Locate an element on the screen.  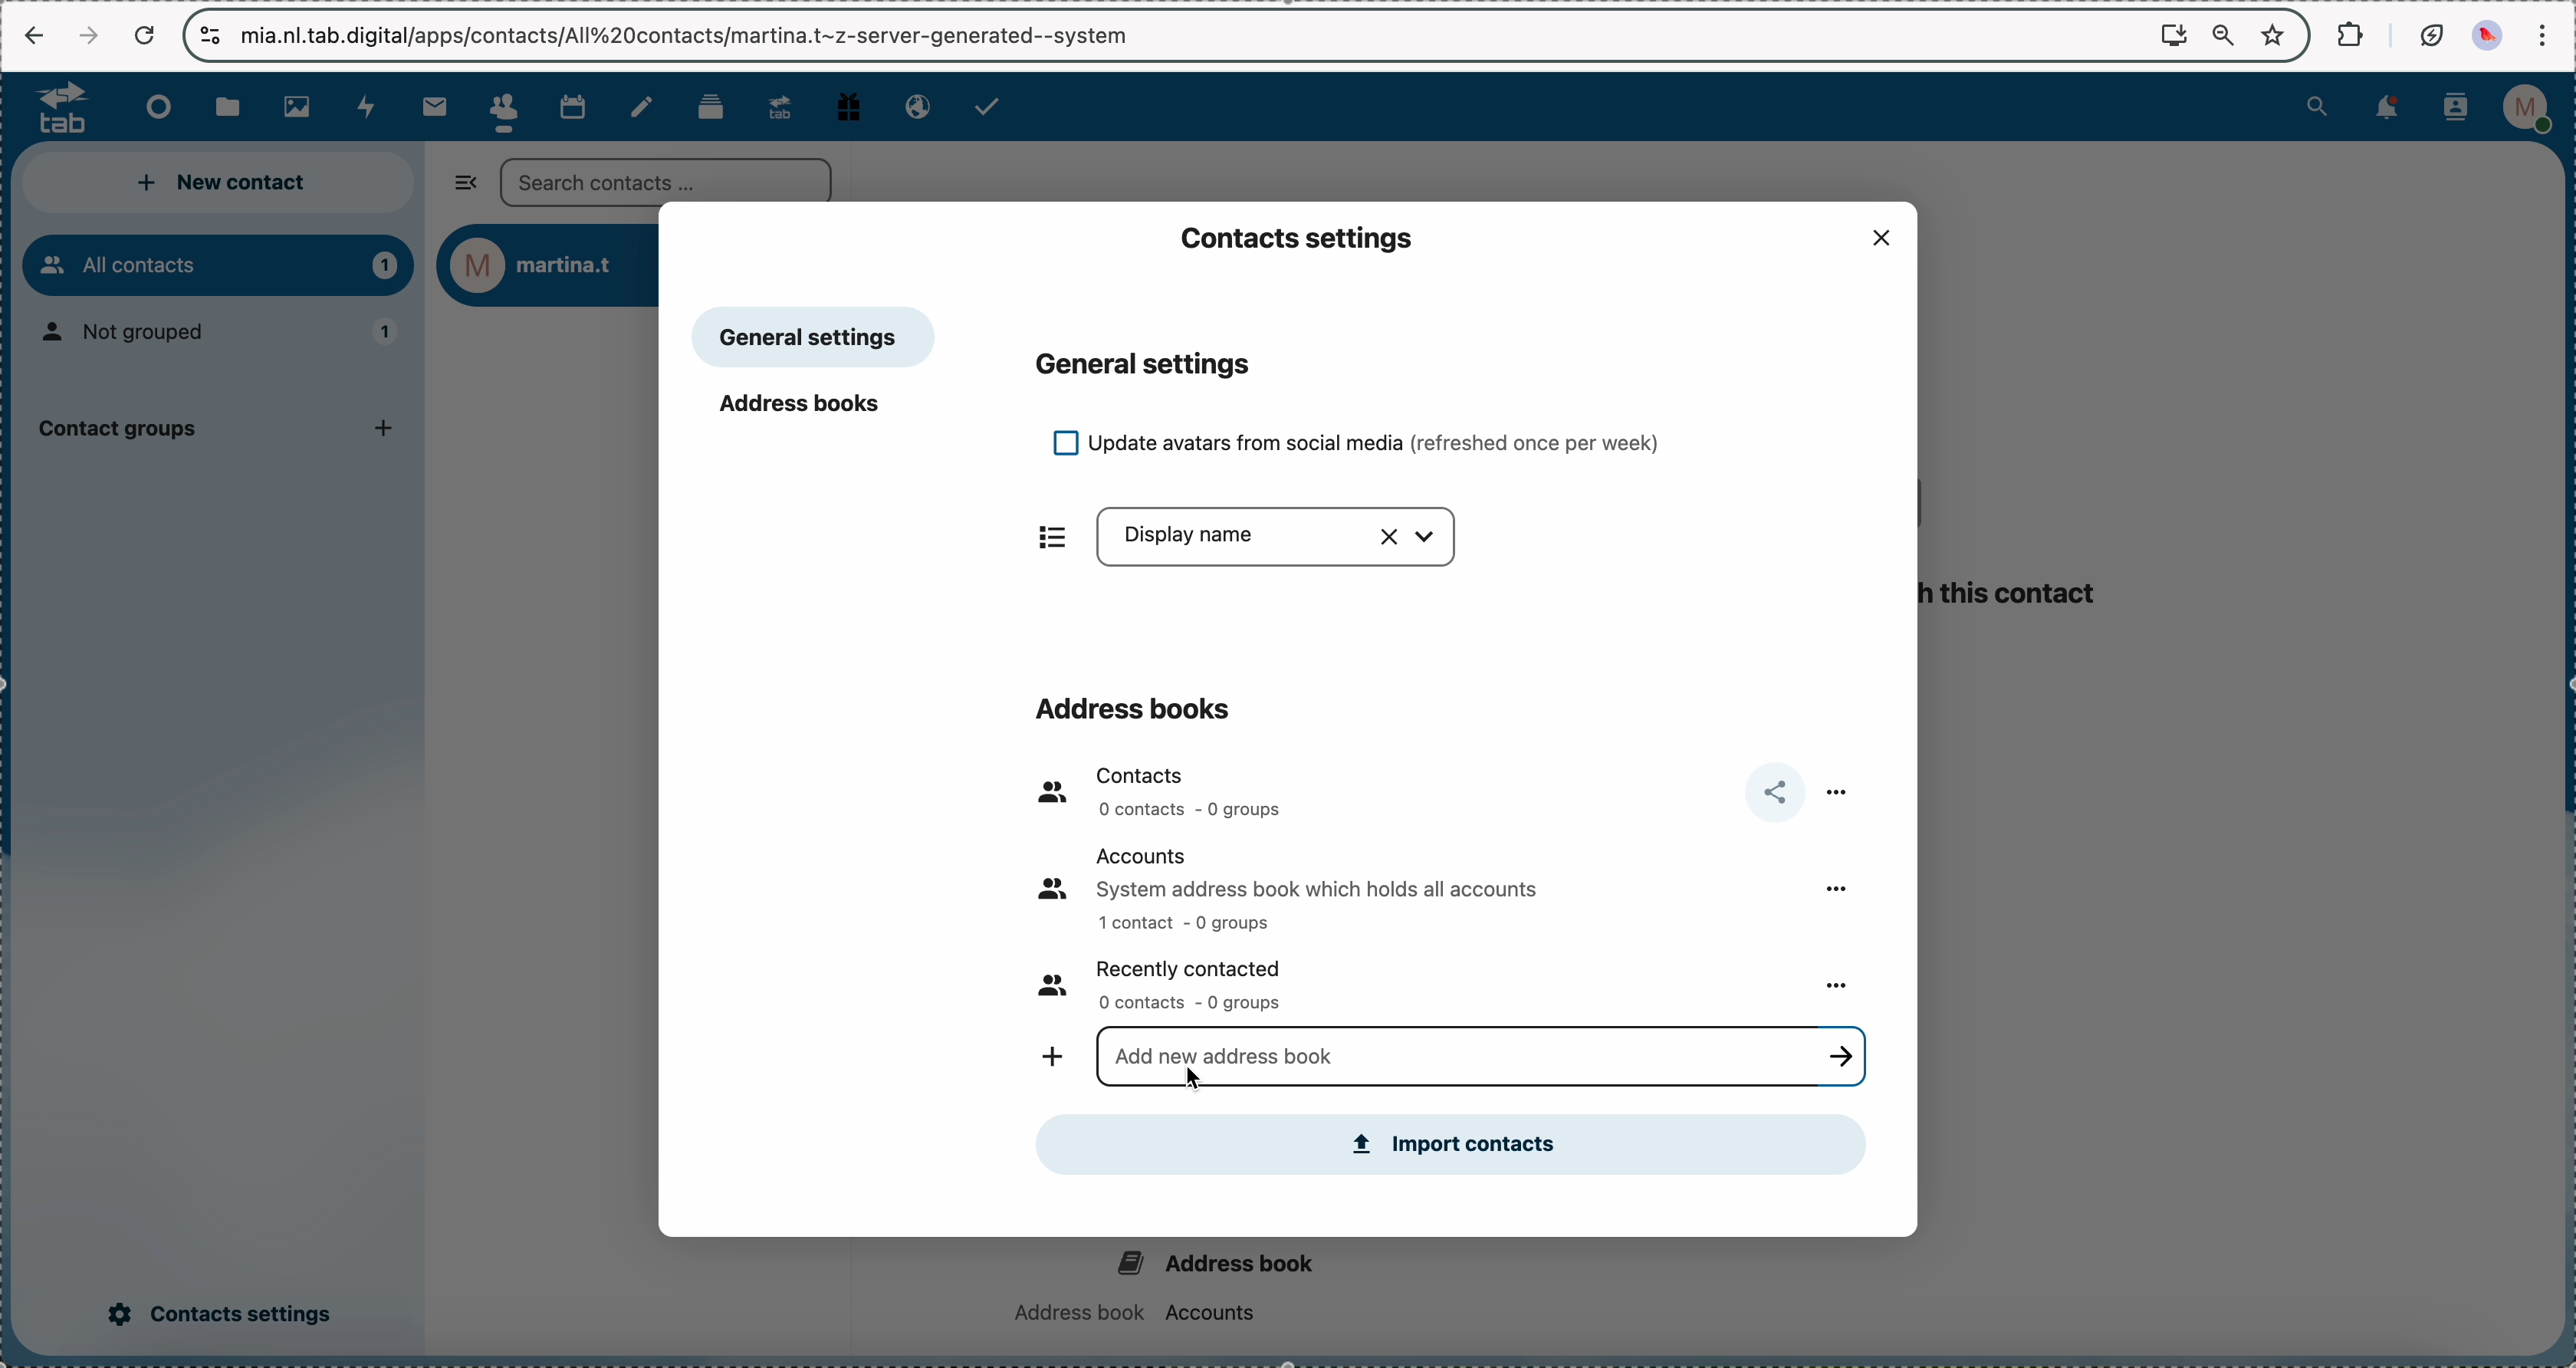
profile is located at coordinates (2526, 108).